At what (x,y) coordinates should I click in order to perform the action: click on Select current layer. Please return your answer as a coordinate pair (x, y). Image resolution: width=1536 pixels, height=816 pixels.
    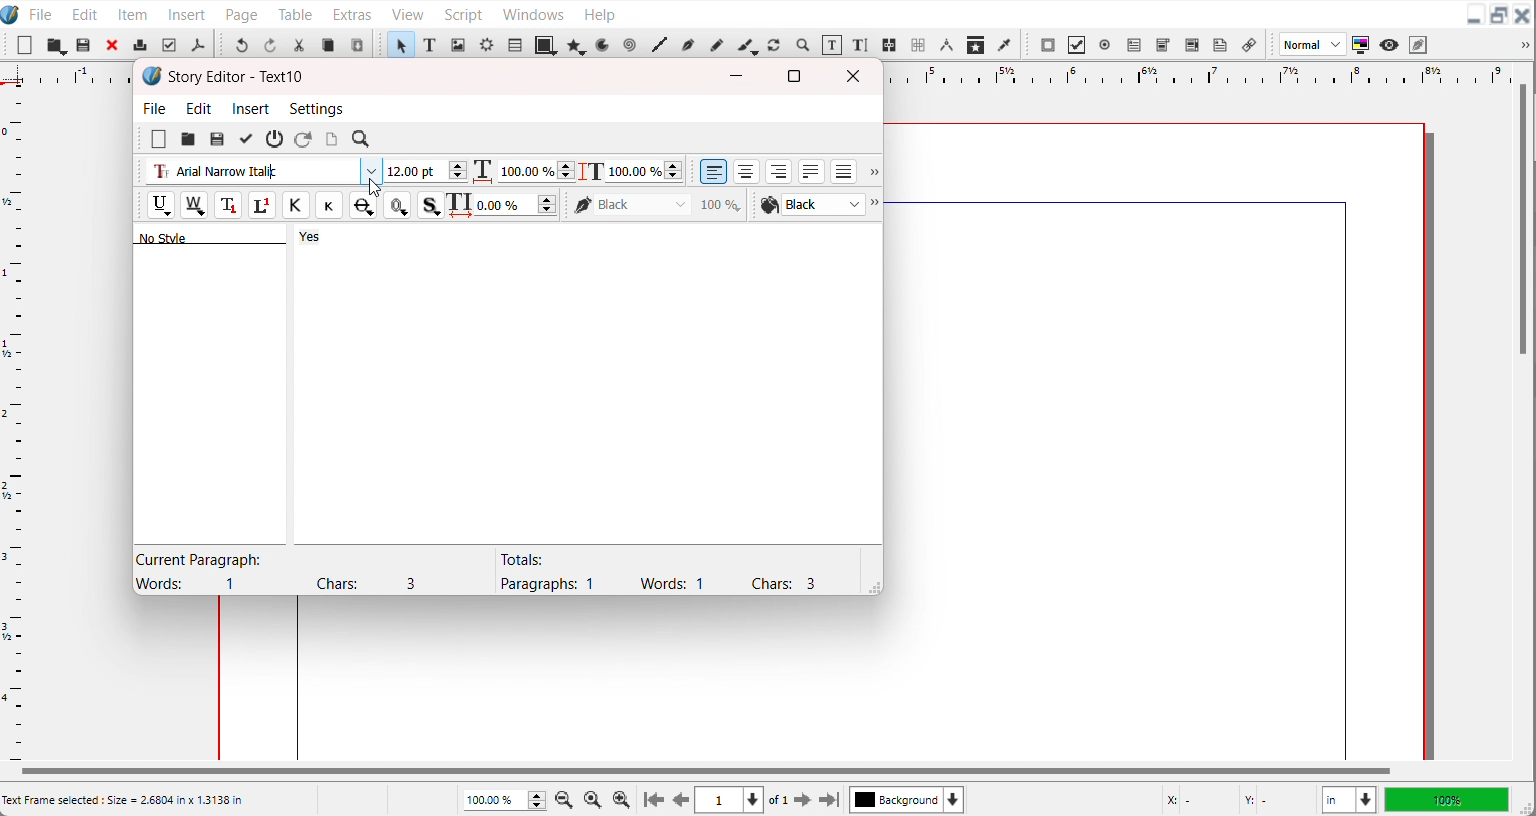
    Looking at the image, I should click on (907, 799).